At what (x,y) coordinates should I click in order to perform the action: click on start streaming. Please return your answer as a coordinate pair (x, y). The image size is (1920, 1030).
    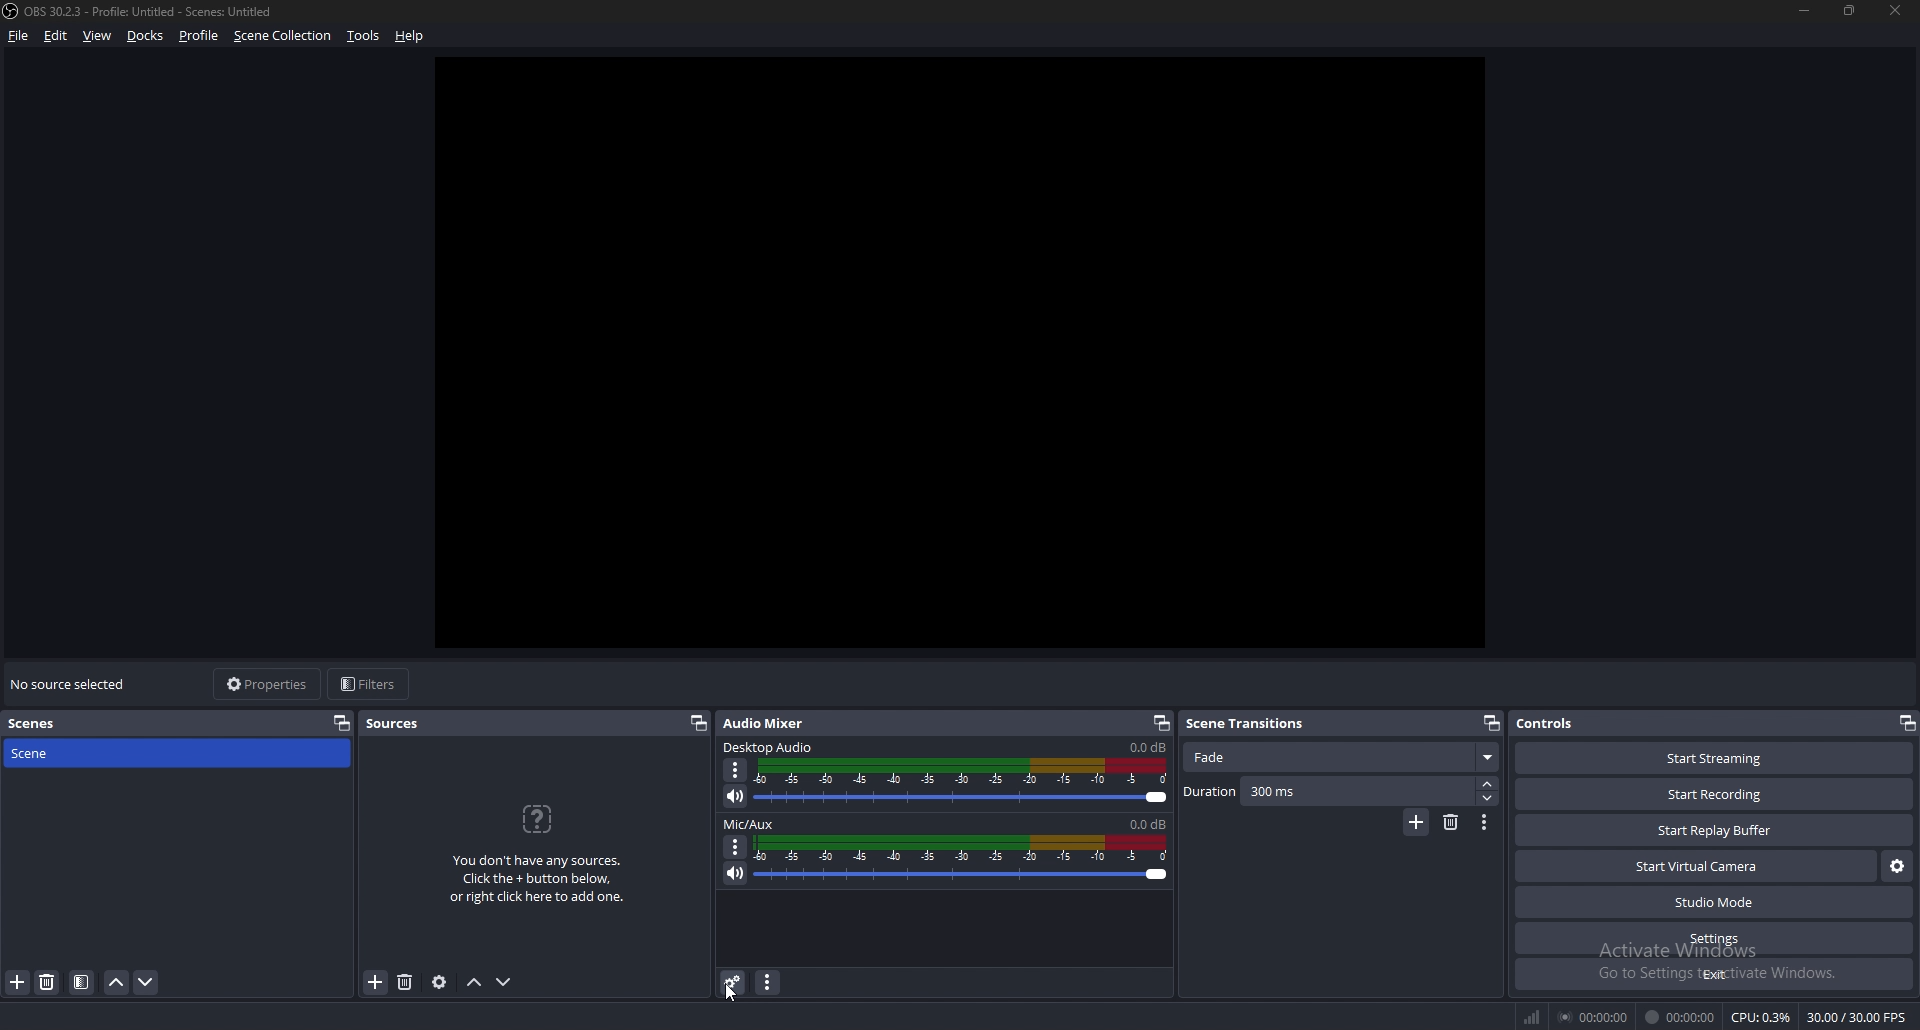
    Looking at the image, I should click on (1713, 758).